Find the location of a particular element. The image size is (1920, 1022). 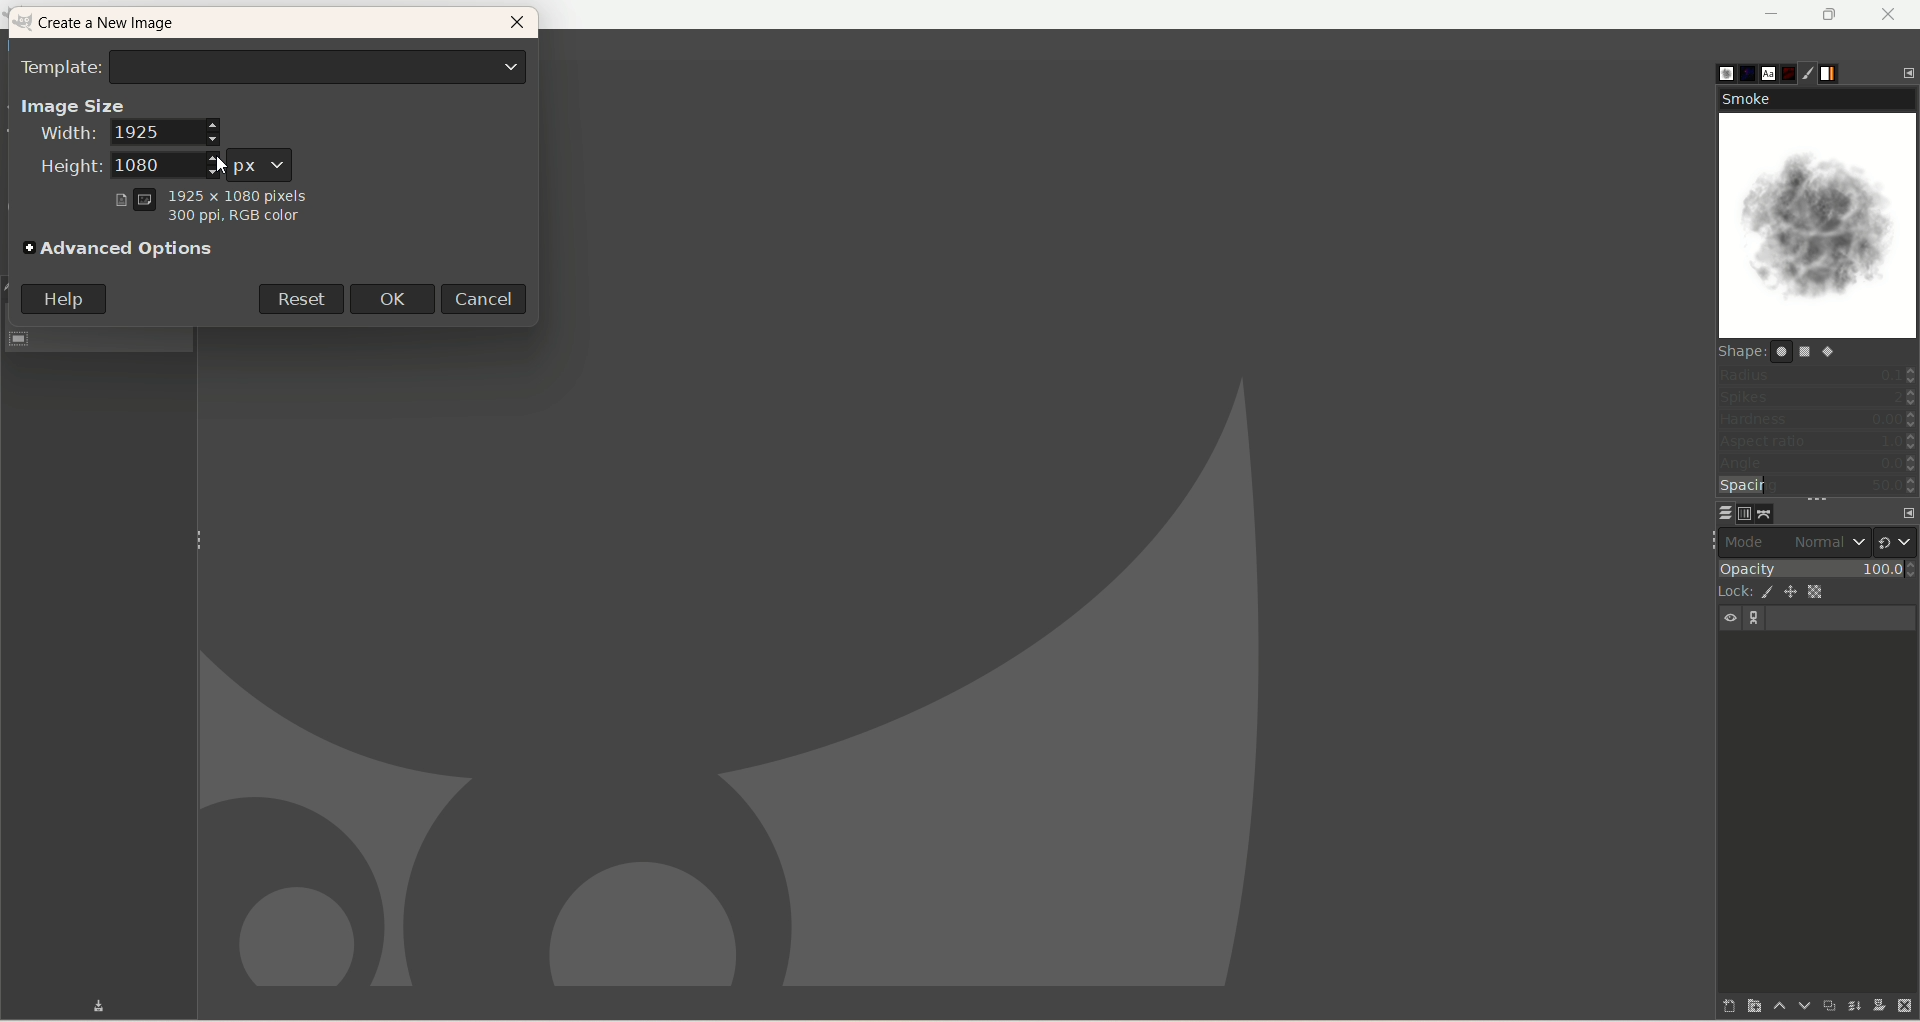

switch mode group is located at coordinates (1896, 537).